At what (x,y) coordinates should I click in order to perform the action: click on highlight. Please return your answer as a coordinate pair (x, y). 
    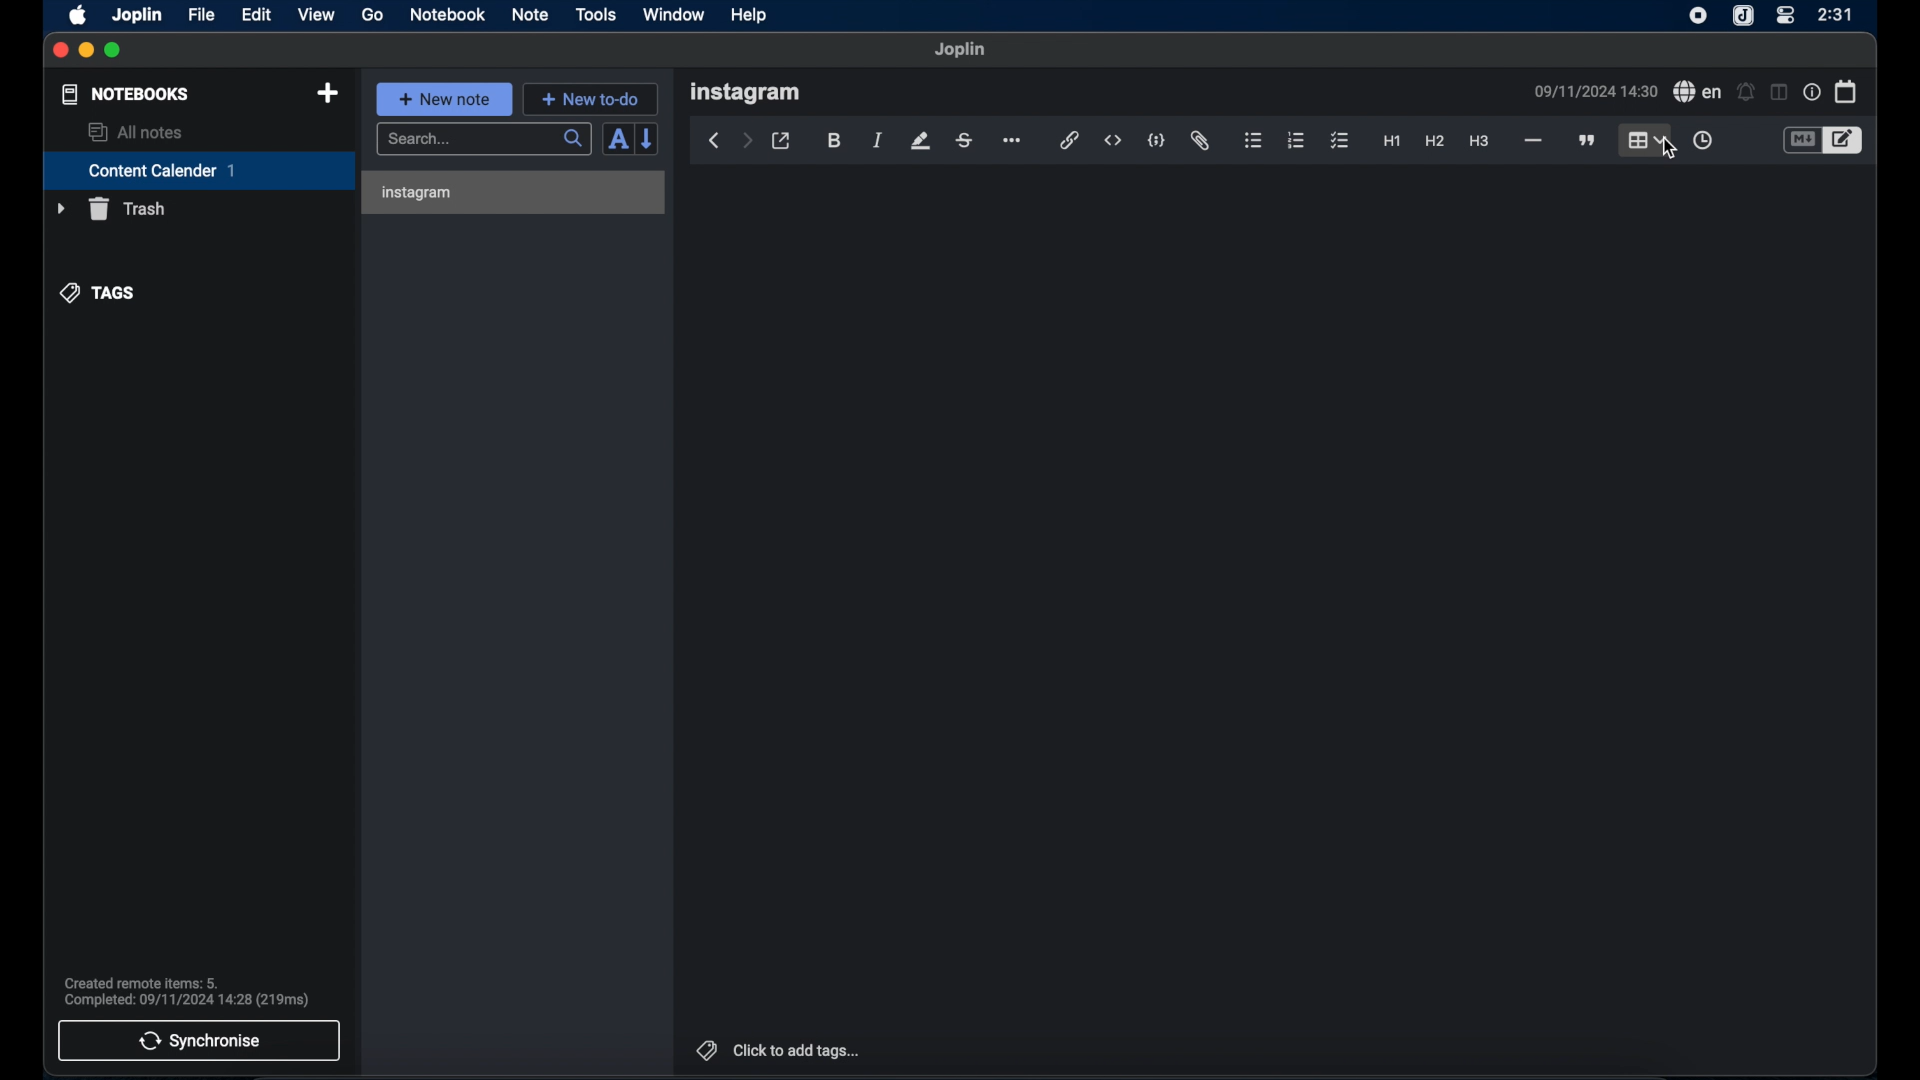
    Looking at the image, I should click on (921, 141).